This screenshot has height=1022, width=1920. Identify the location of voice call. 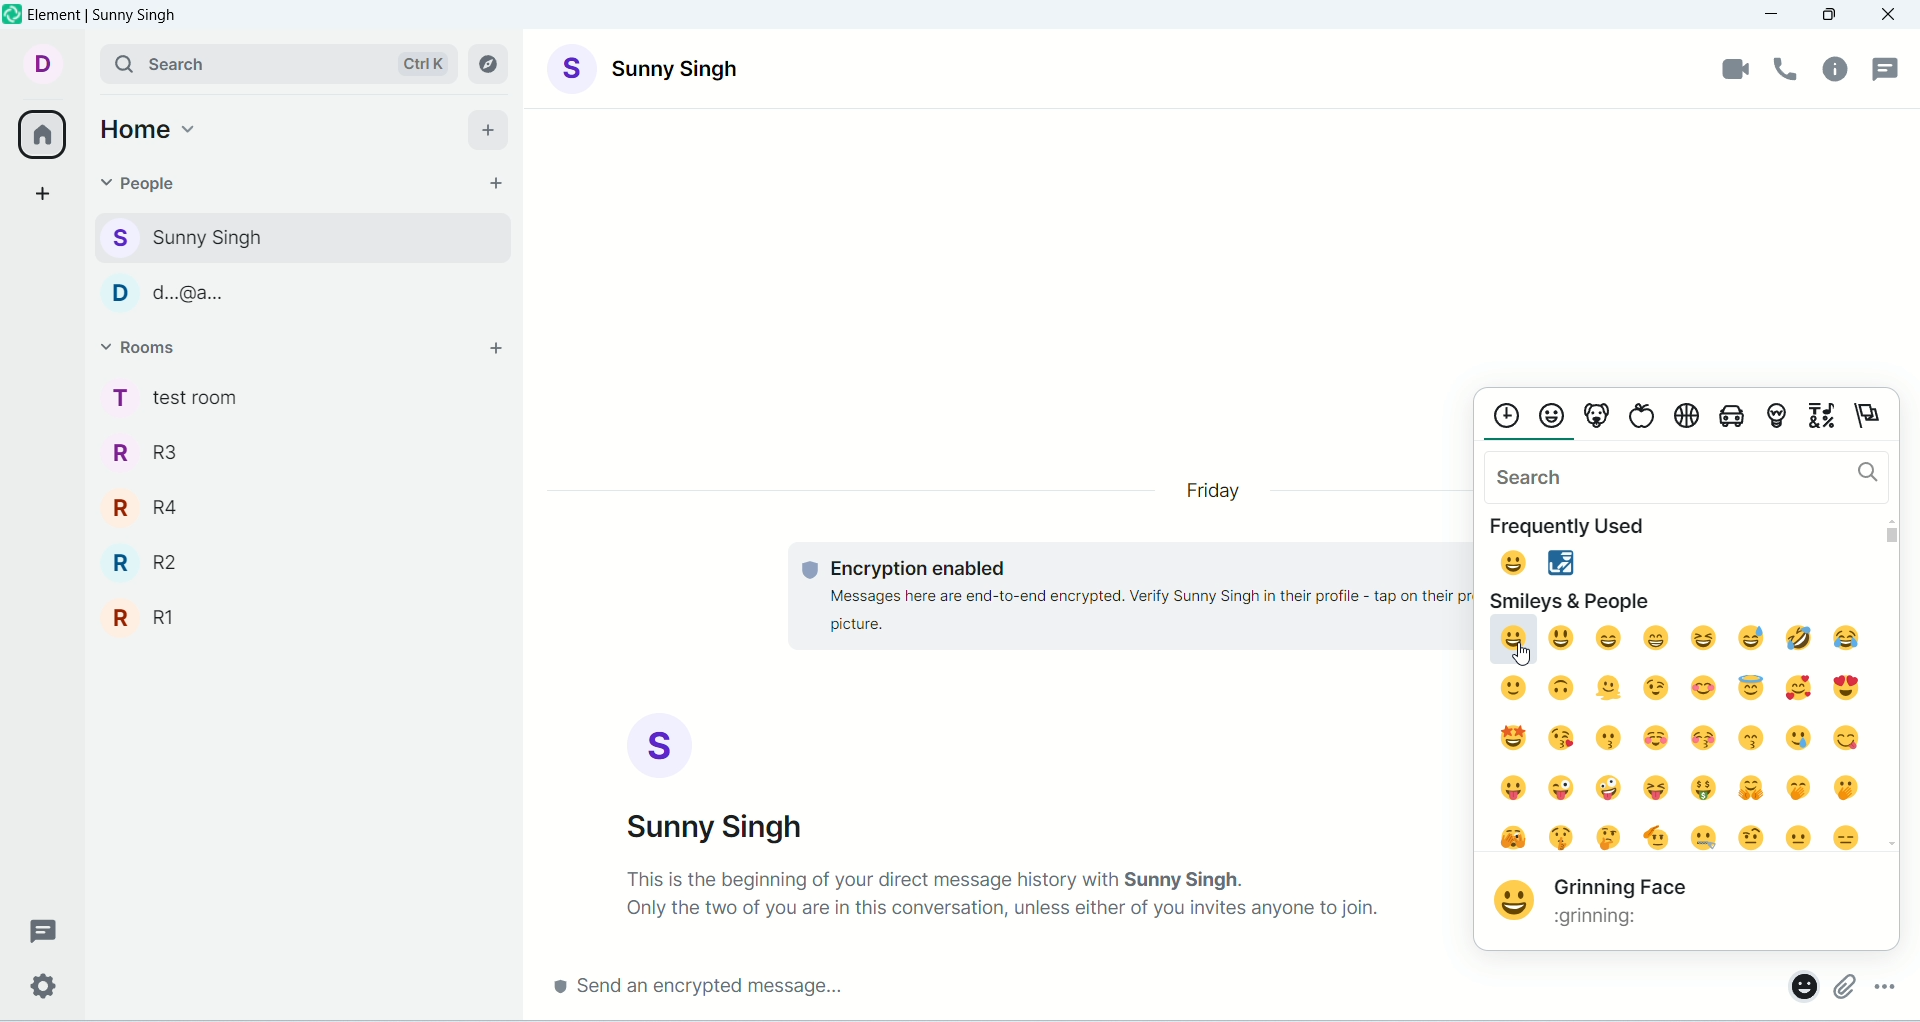
(1791, 72).